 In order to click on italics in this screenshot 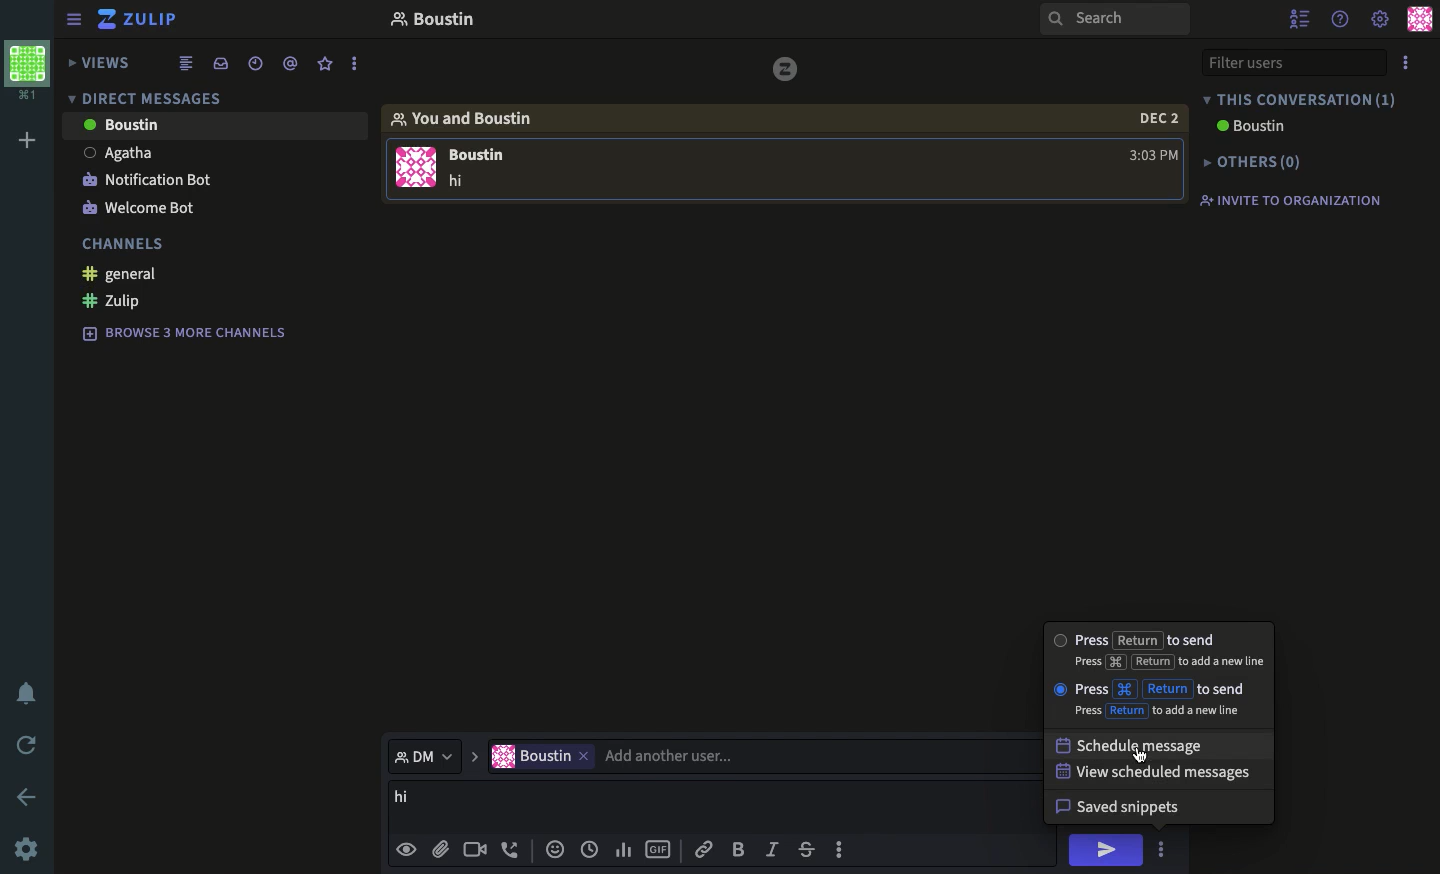, I will do `click(773, 848)`.